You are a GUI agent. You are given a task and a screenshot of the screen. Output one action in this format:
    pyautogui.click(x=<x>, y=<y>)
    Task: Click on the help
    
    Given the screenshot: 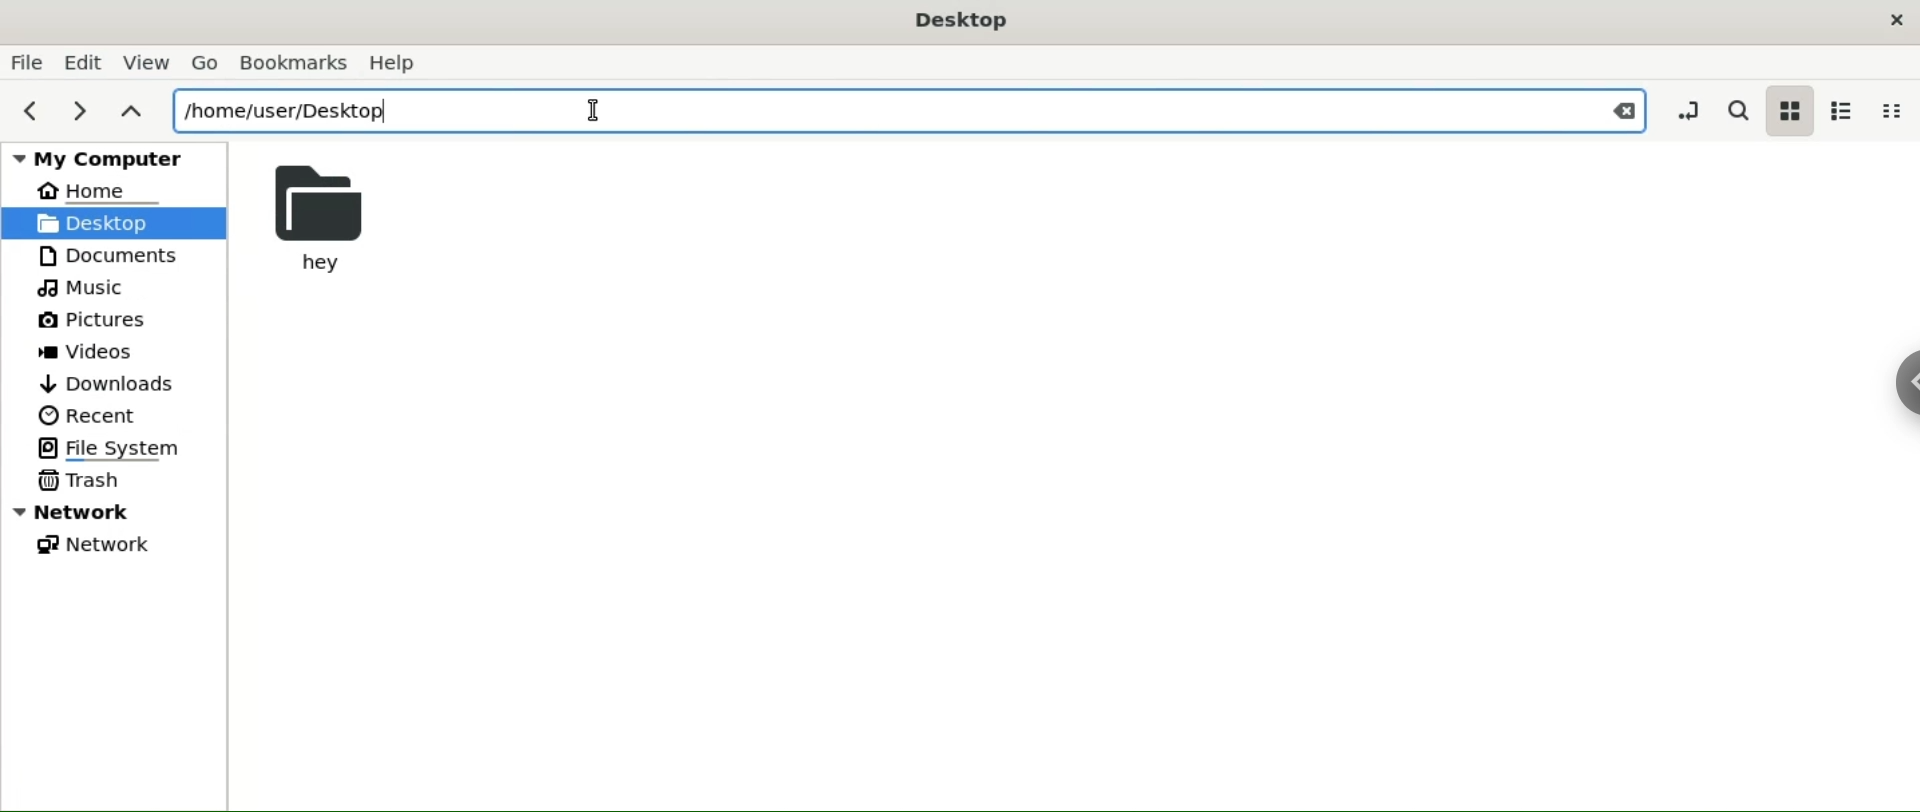 What is the action you would take?
    pyautogui.click(x=392, y=63)
    